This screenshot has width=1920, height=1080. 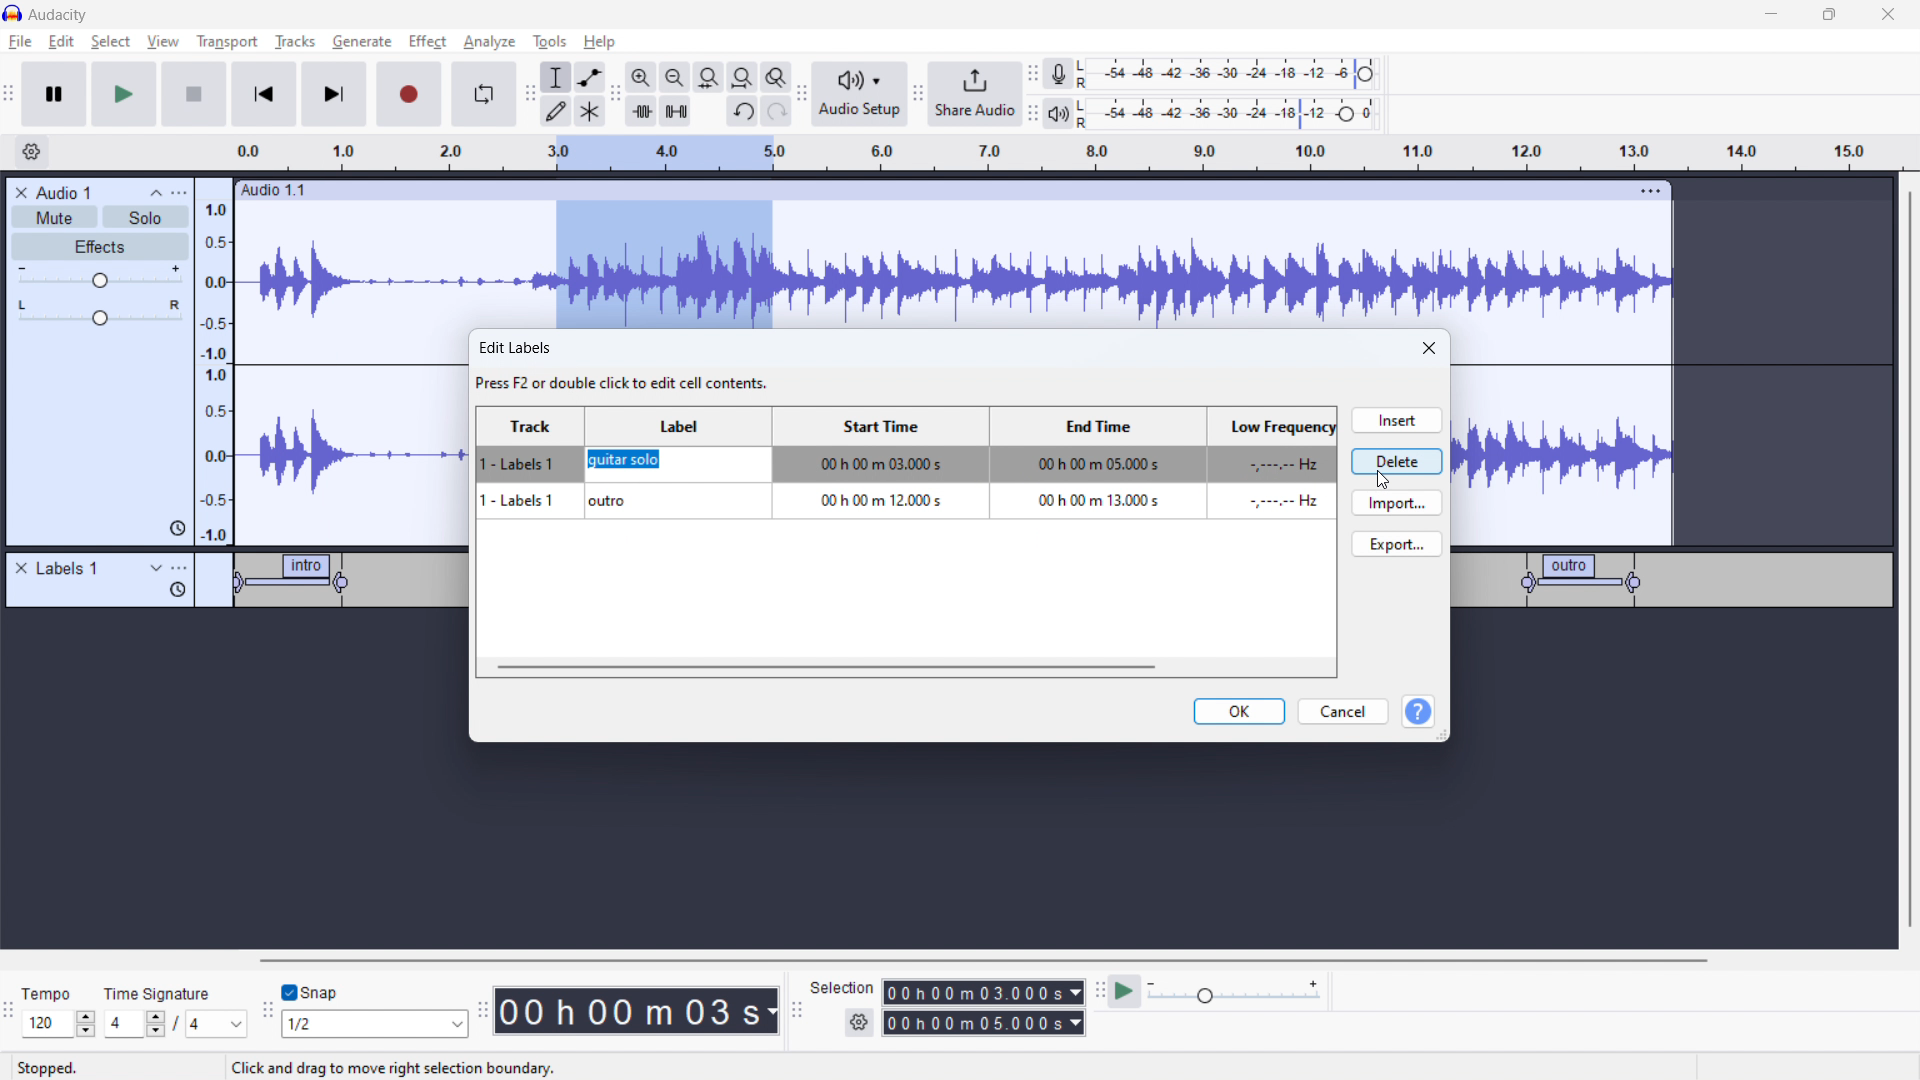 What do you see at coordinates (1397, 543) in the screenshot?
I see `export` at bounding box center [1397, 543].